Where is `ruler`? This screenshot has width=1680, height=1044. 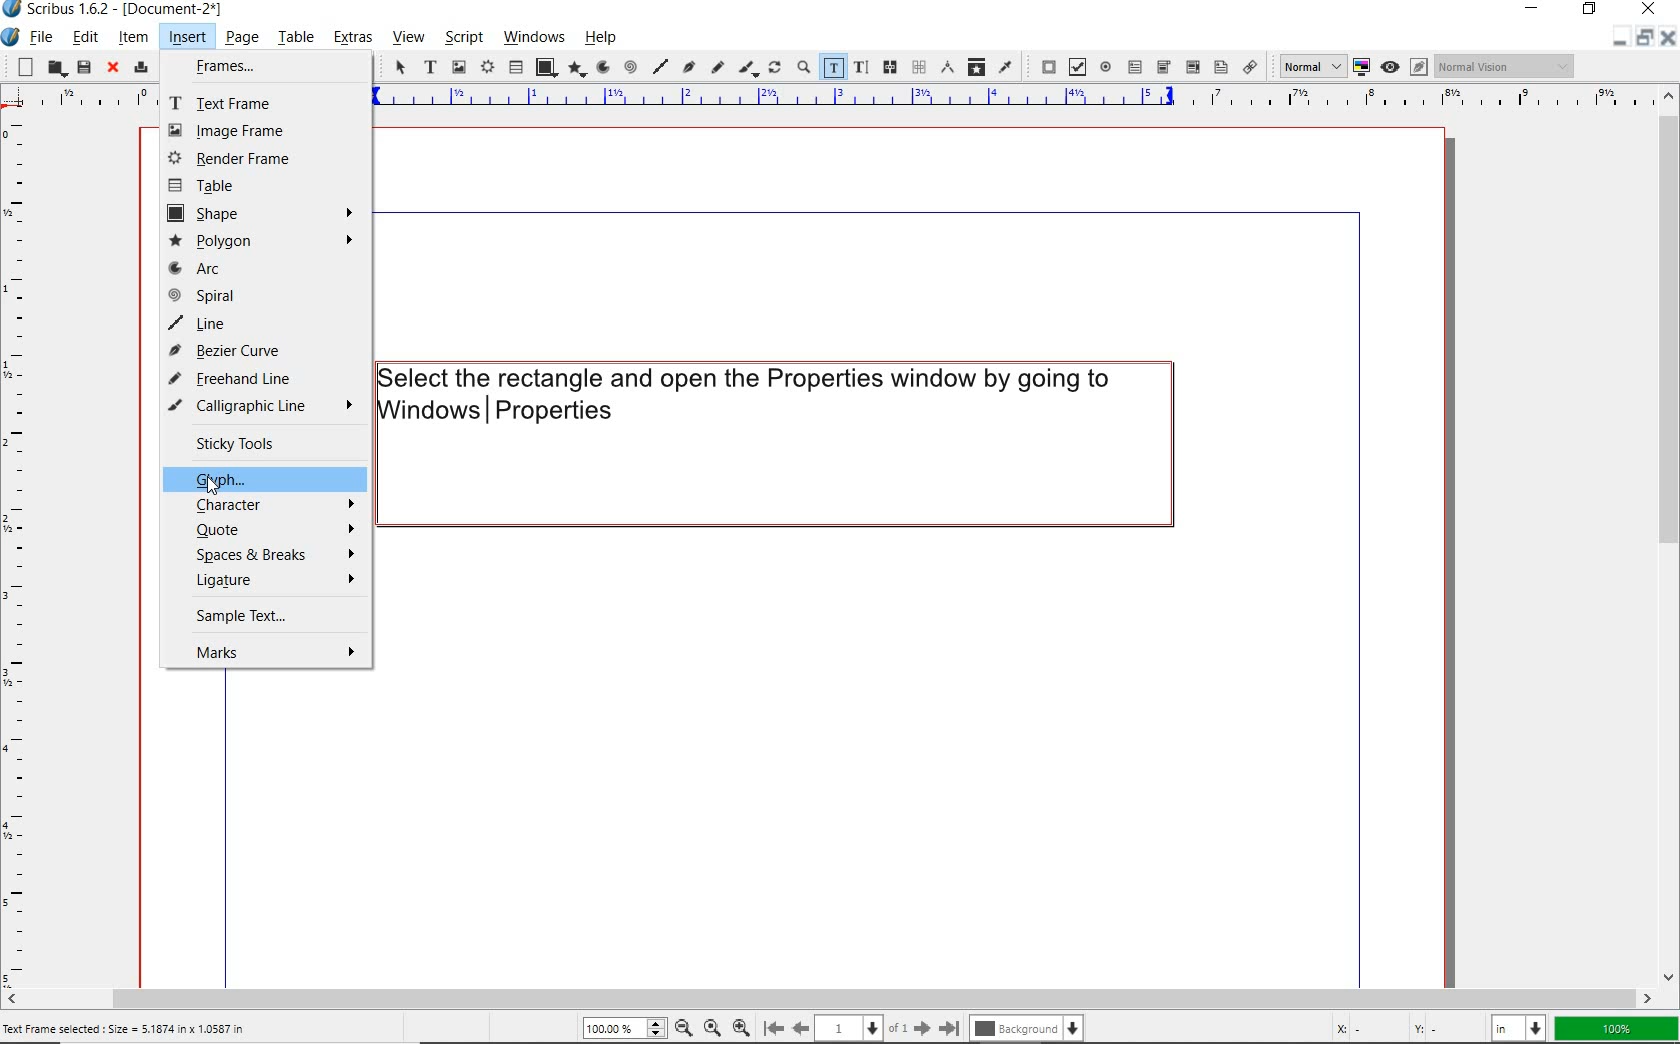
ruler is located at coordinates (1005, 101).